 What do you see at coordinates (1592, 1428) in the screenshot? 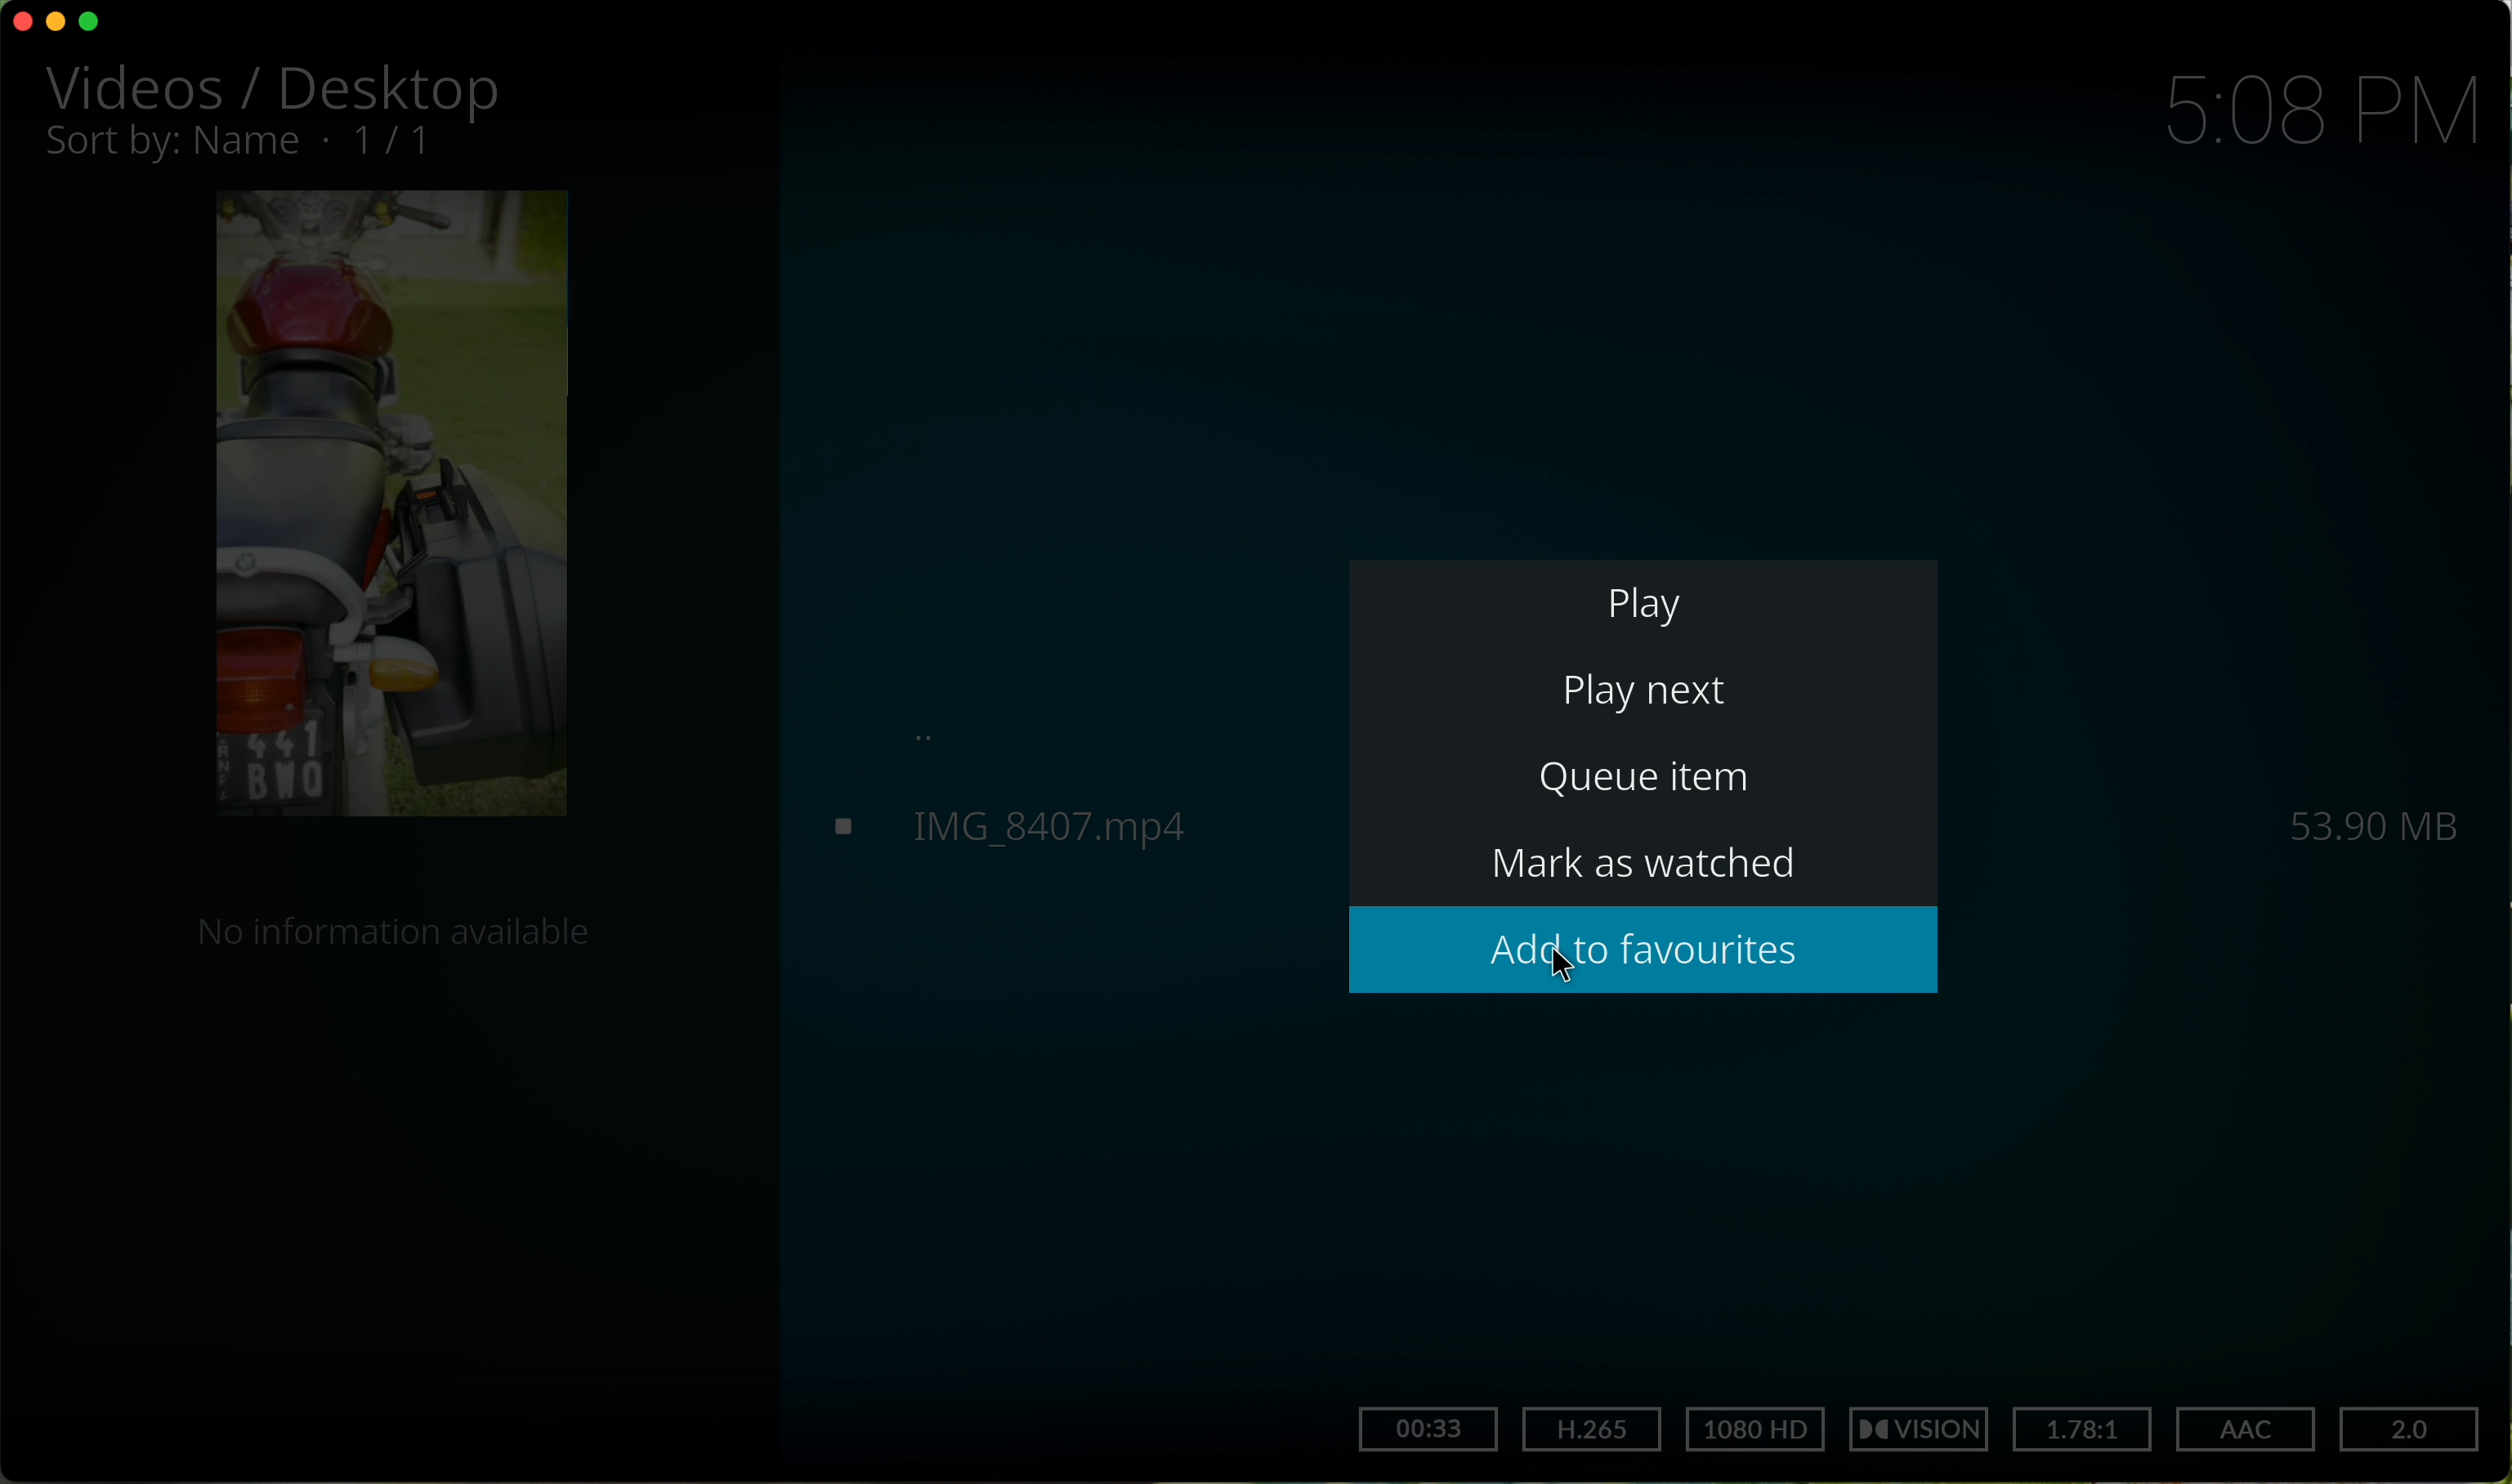
I see `H.265` at bounding box center [1592, 1428].